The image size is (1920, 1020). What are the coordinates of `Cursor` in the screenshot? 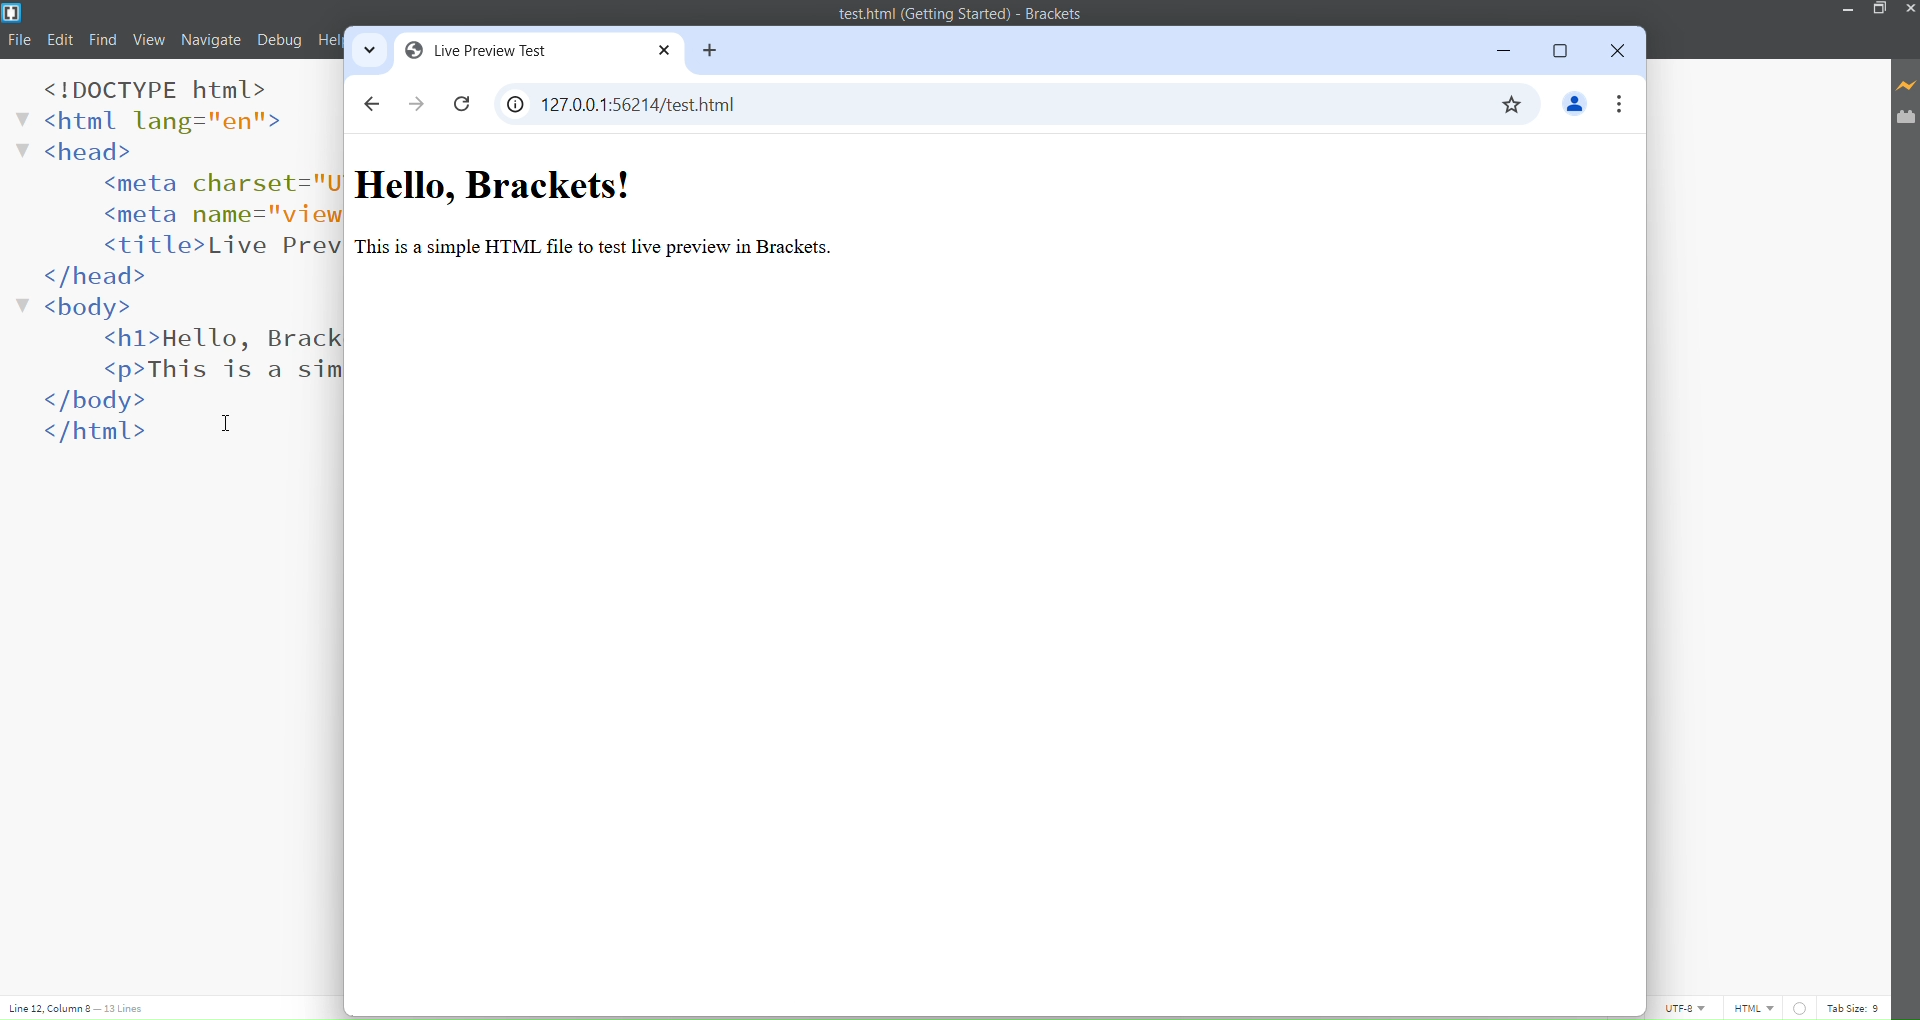 It's located at (227, 420).